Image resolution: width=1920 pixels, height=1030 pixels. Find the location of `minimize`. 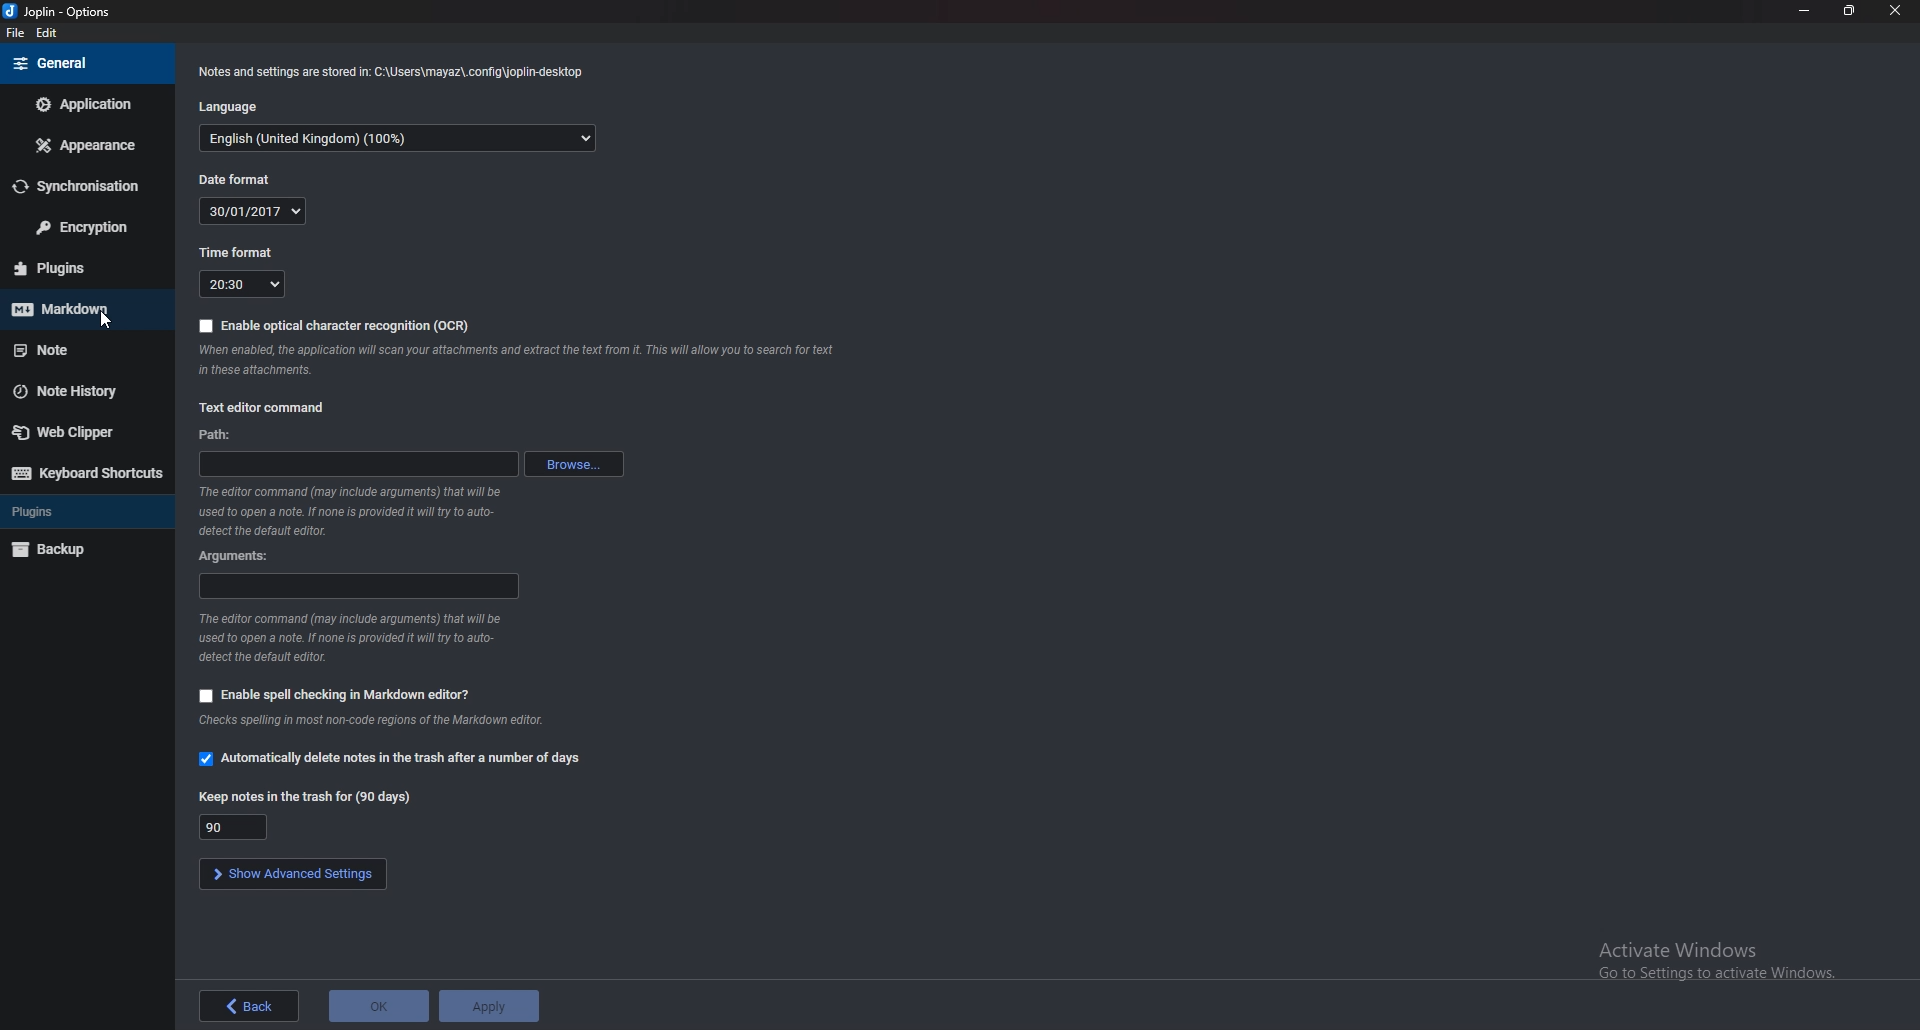

minimize is located at coordinates (1802, 9).